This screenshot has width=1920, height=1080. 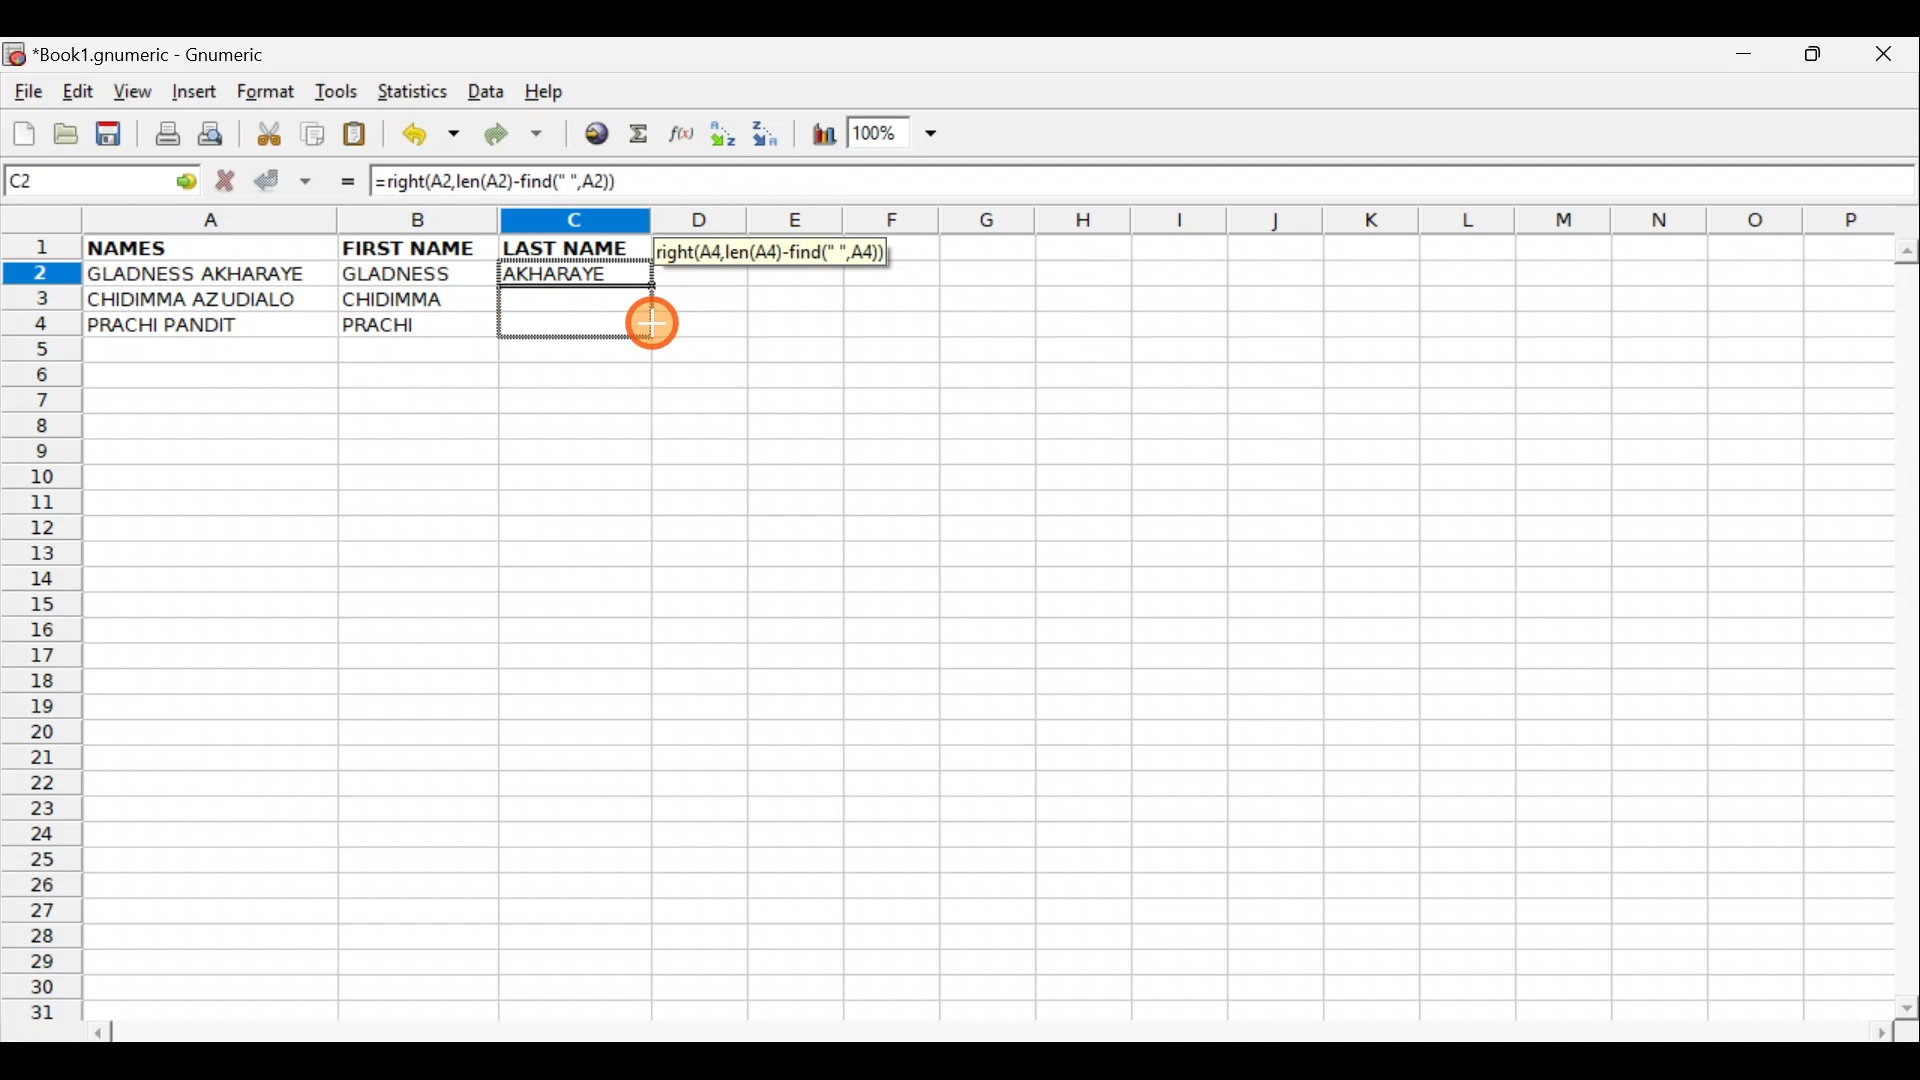 I want to click on File, so click(x=26, y=93).